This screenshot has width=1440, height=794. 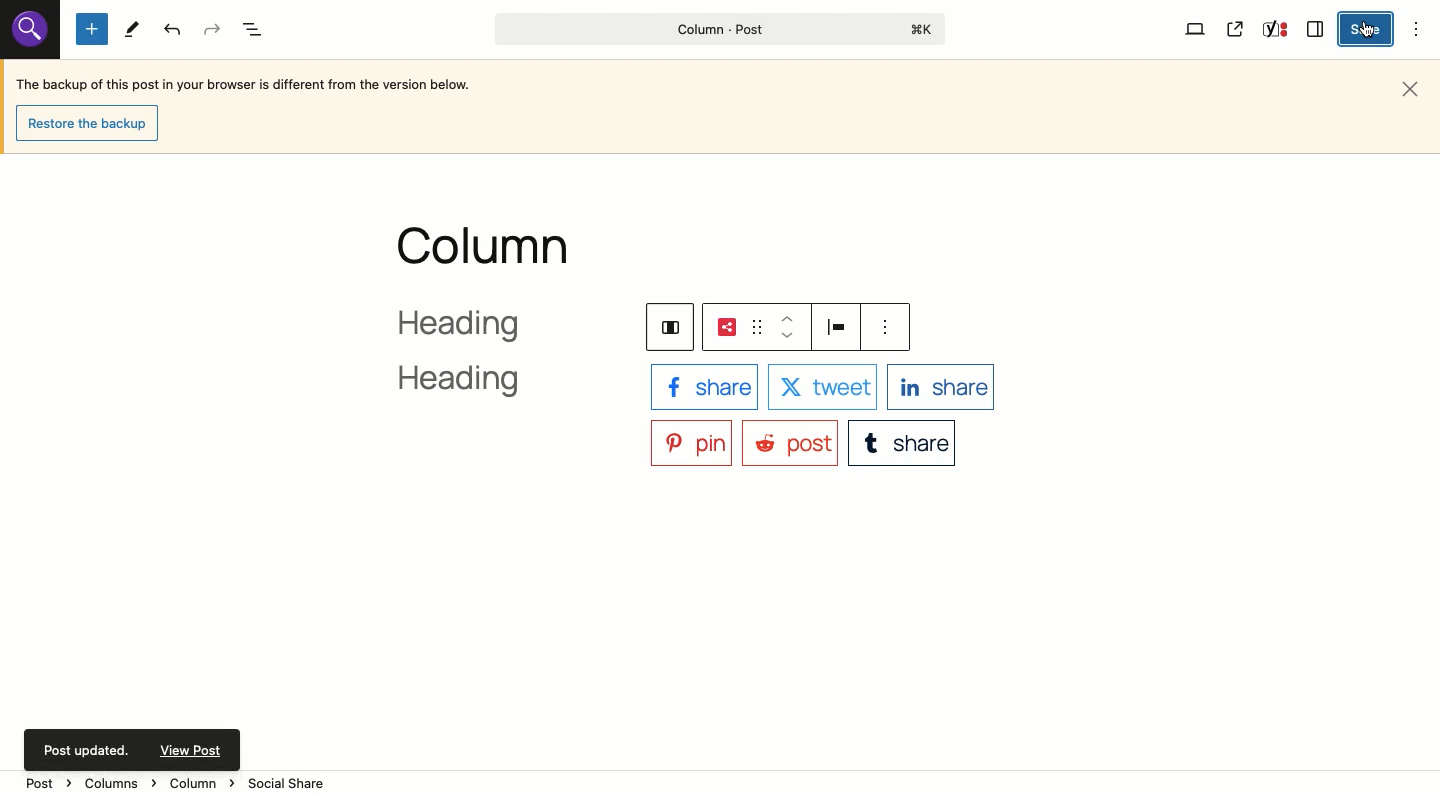 I want to click on column, so click(x=486, y=246).